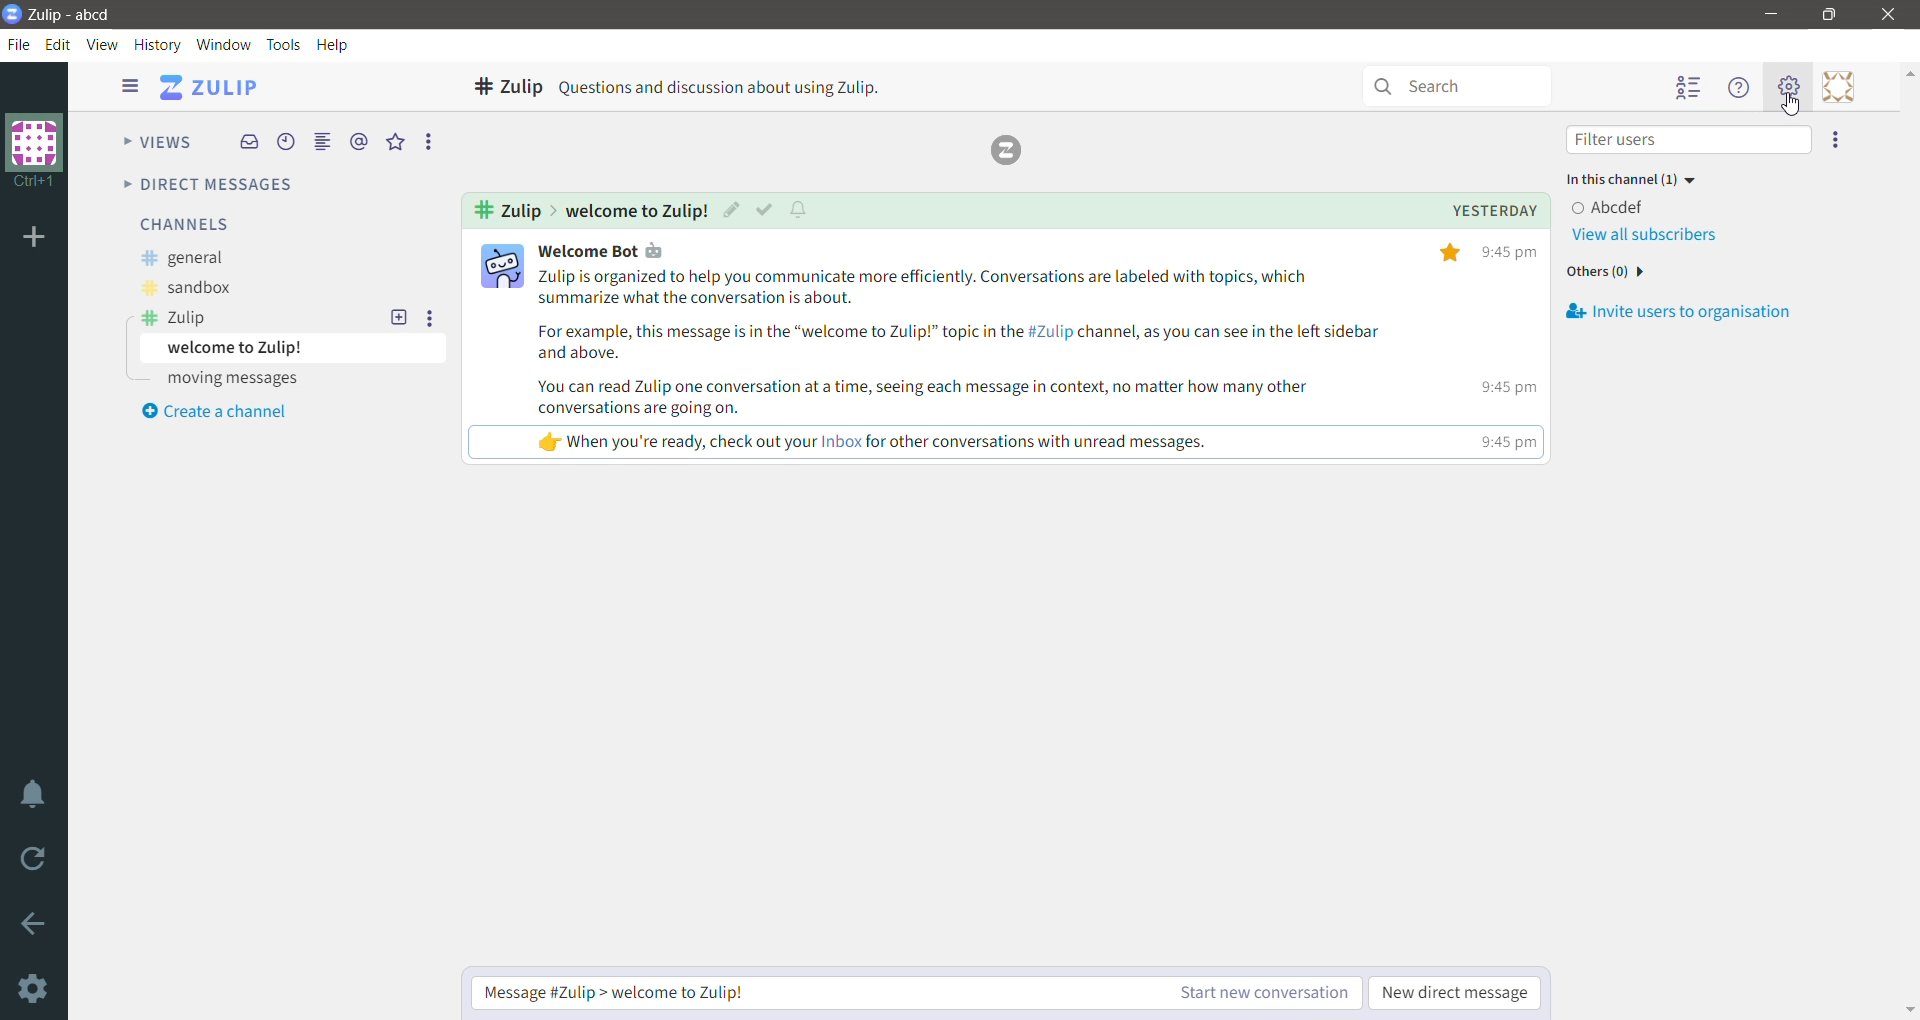 This screenshot has width=1920, height=1020. I want to click on In this channel, so click(1640, 178).